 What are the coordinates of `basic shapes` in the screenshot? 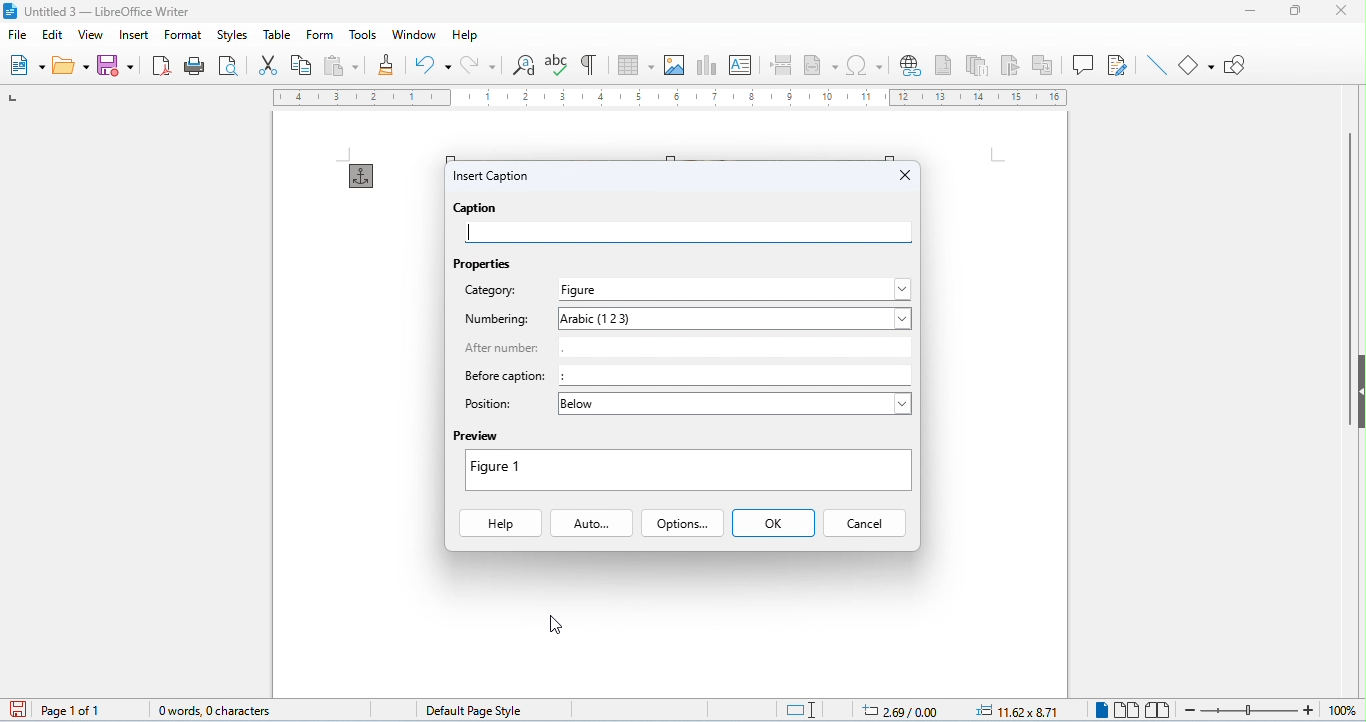 It's located at (1198, 64).